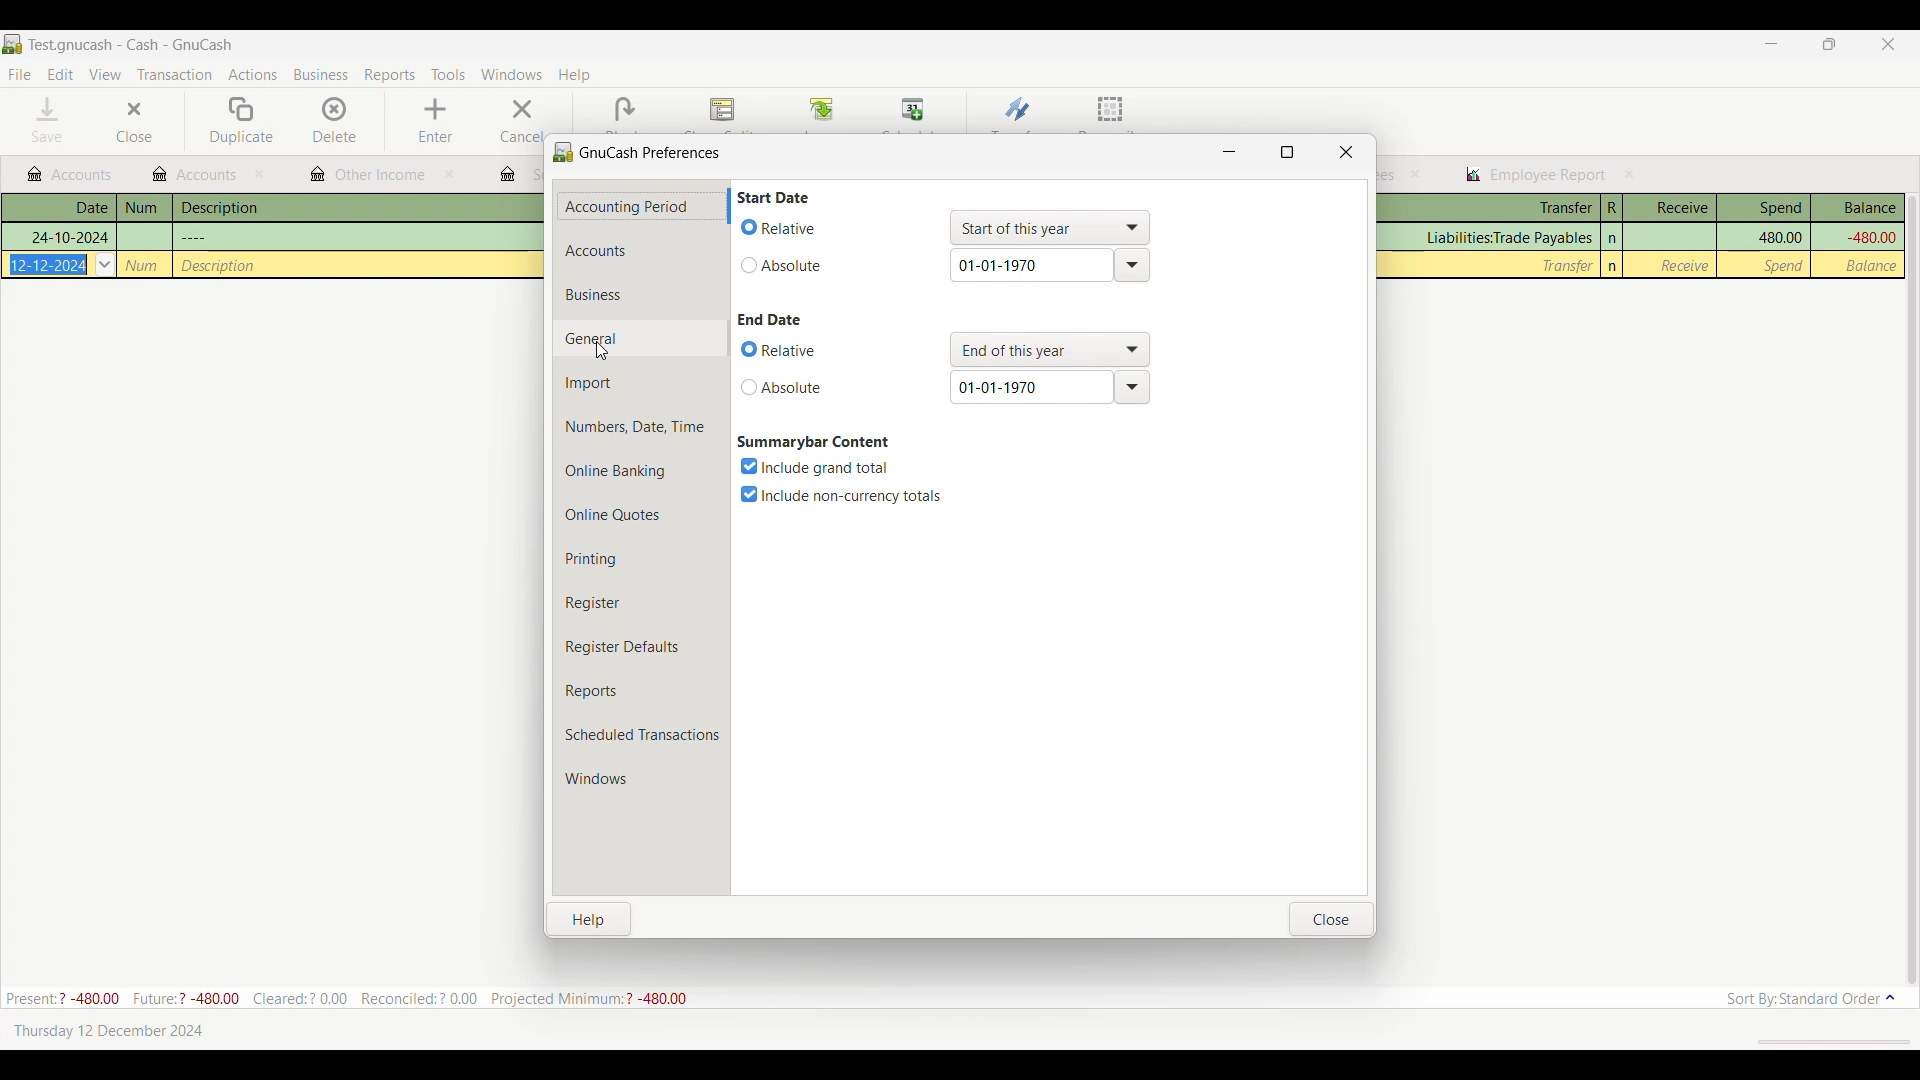 The height and width of the screenshot is (1080, 1920). What do you see at coordinates (1506, 238) in the screenshot?
I see `Transfer column` at bounding box center [1506, 238].